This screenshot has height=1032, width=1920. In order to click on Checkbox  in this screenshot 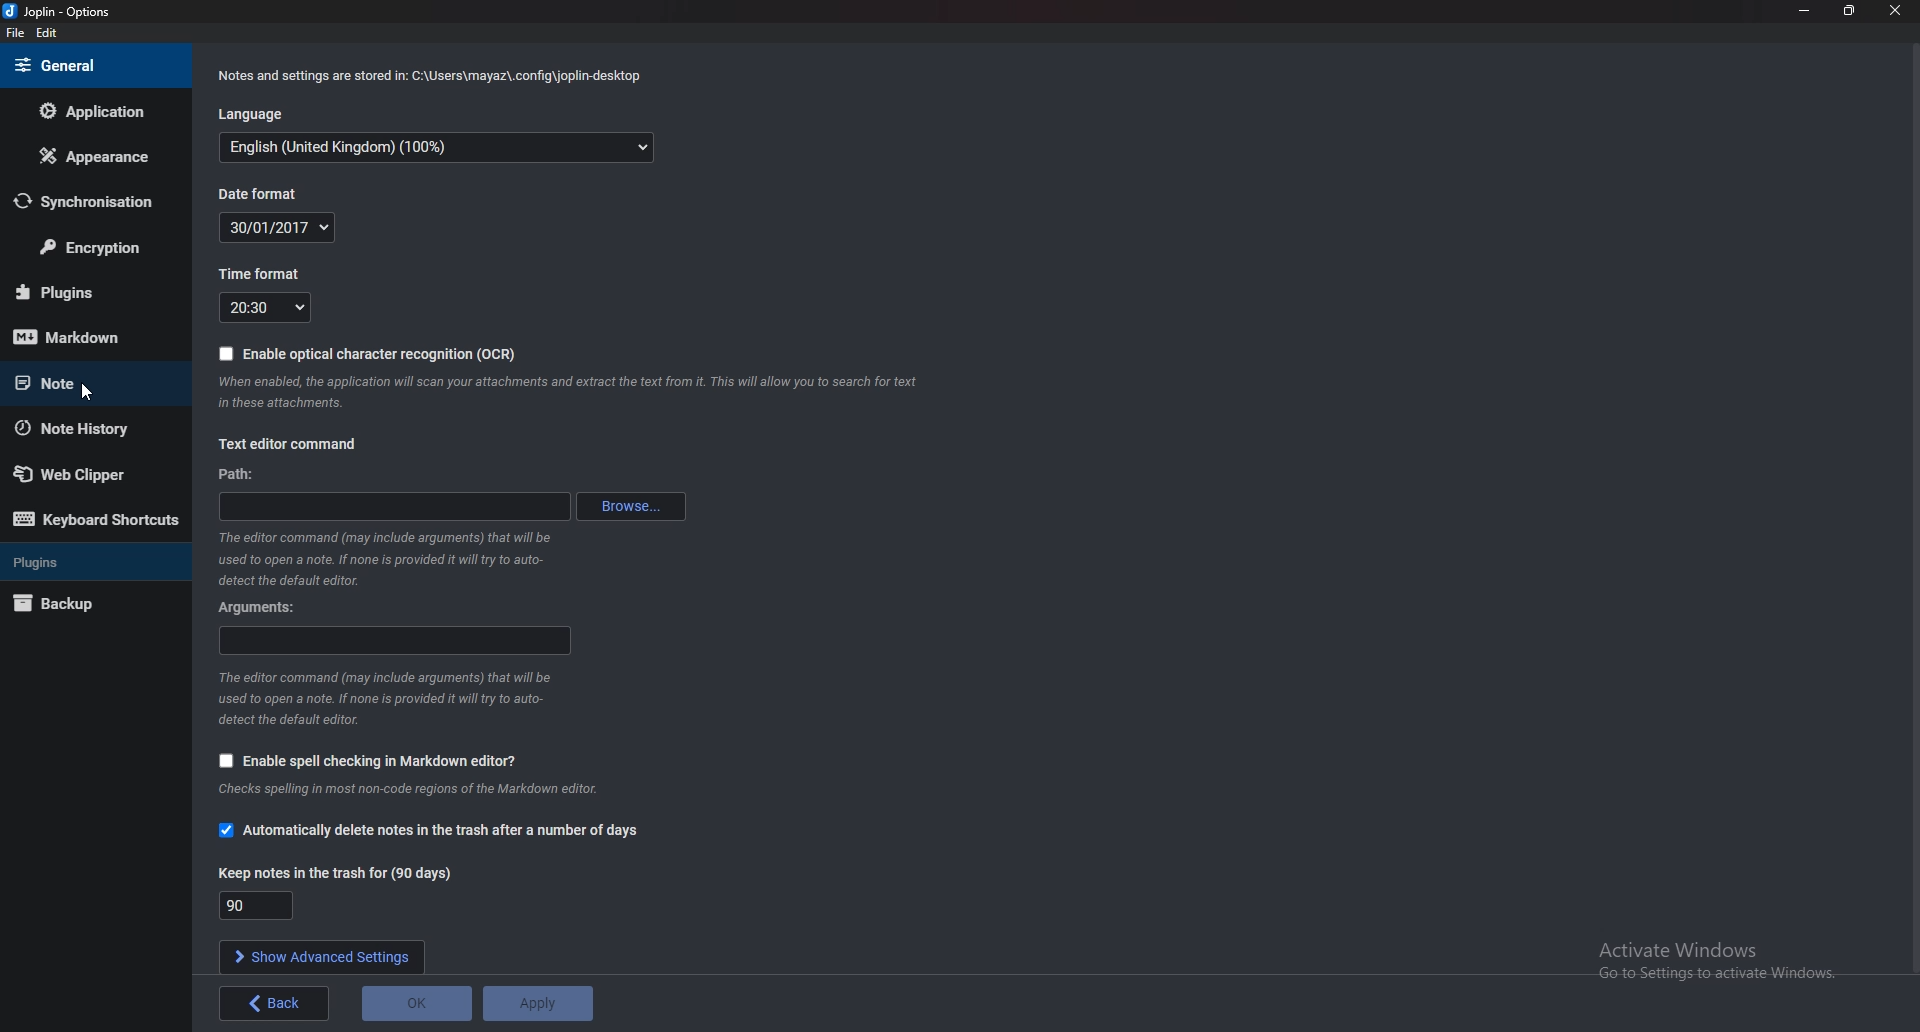, I will do `click(222, 831)`.